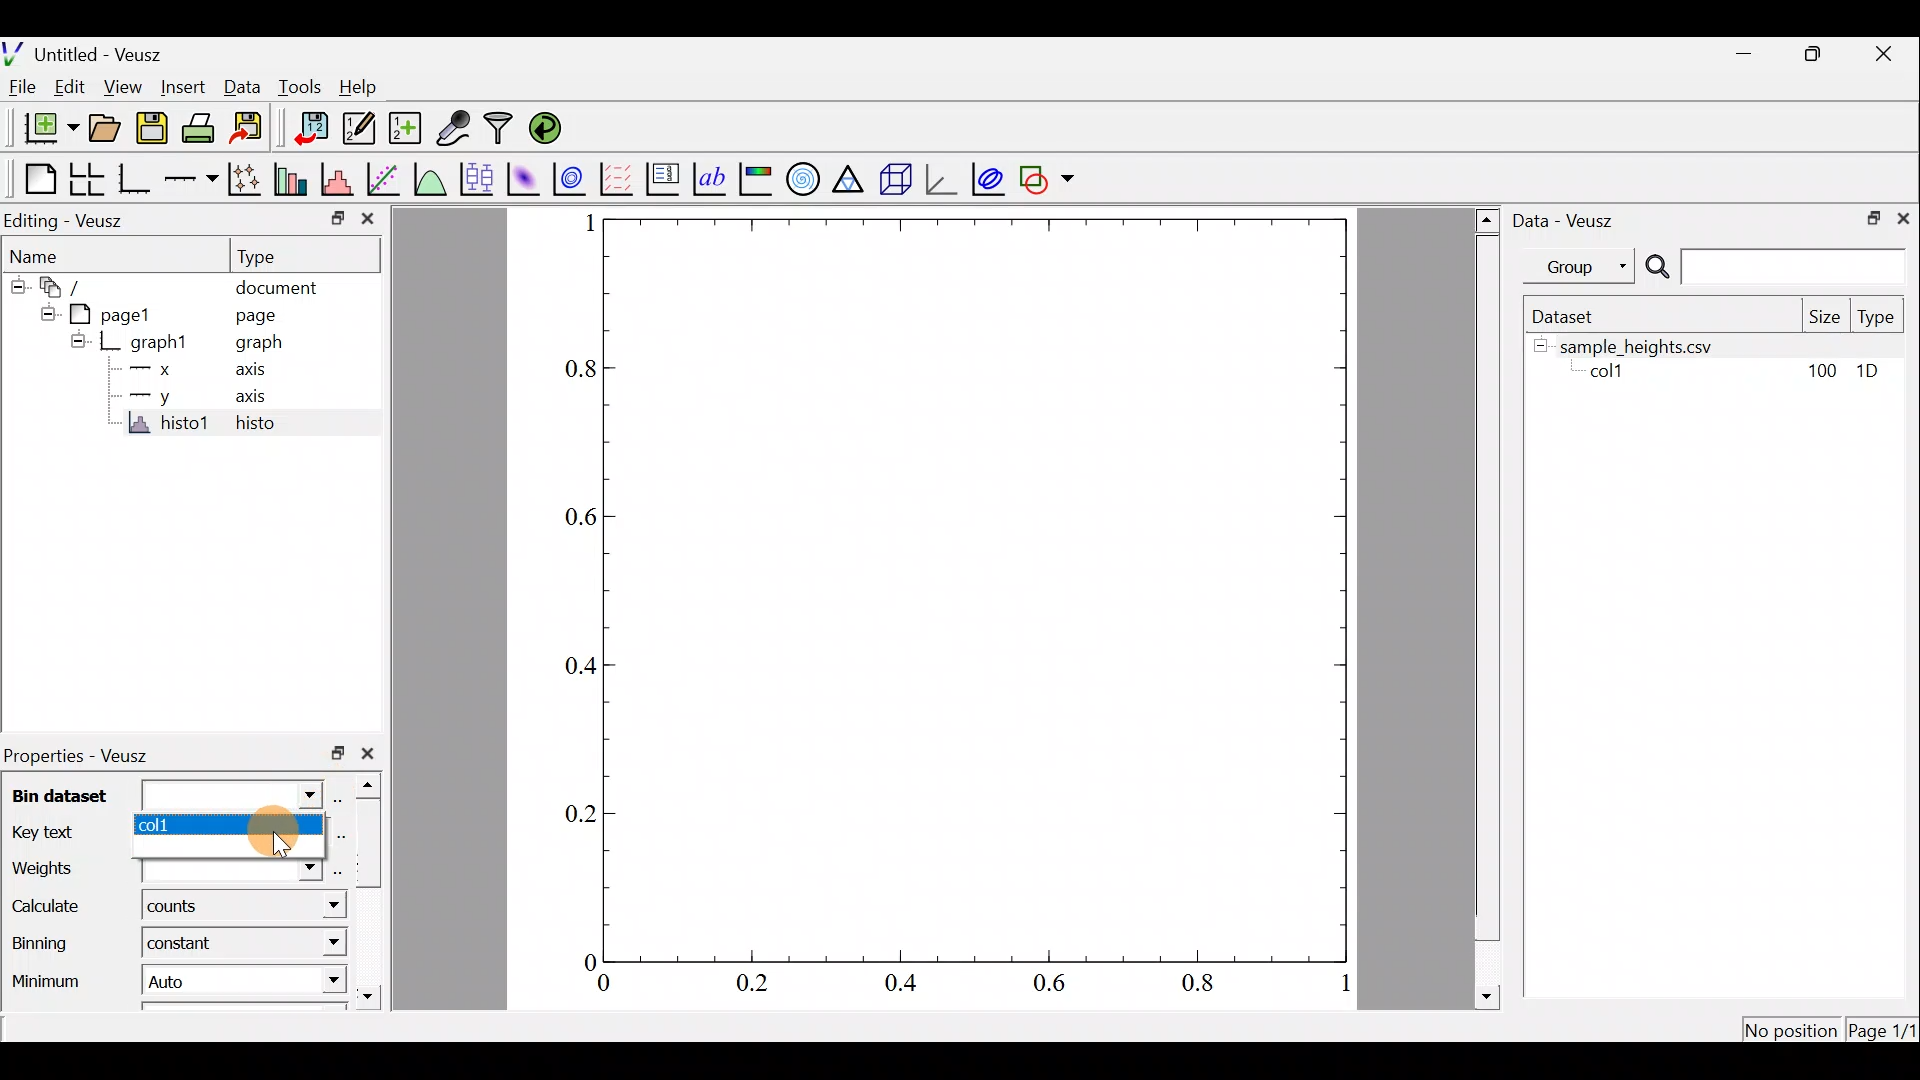  Describe the element at coordinates (34, 177) in the screenshot. I see `Blank page` at that location.